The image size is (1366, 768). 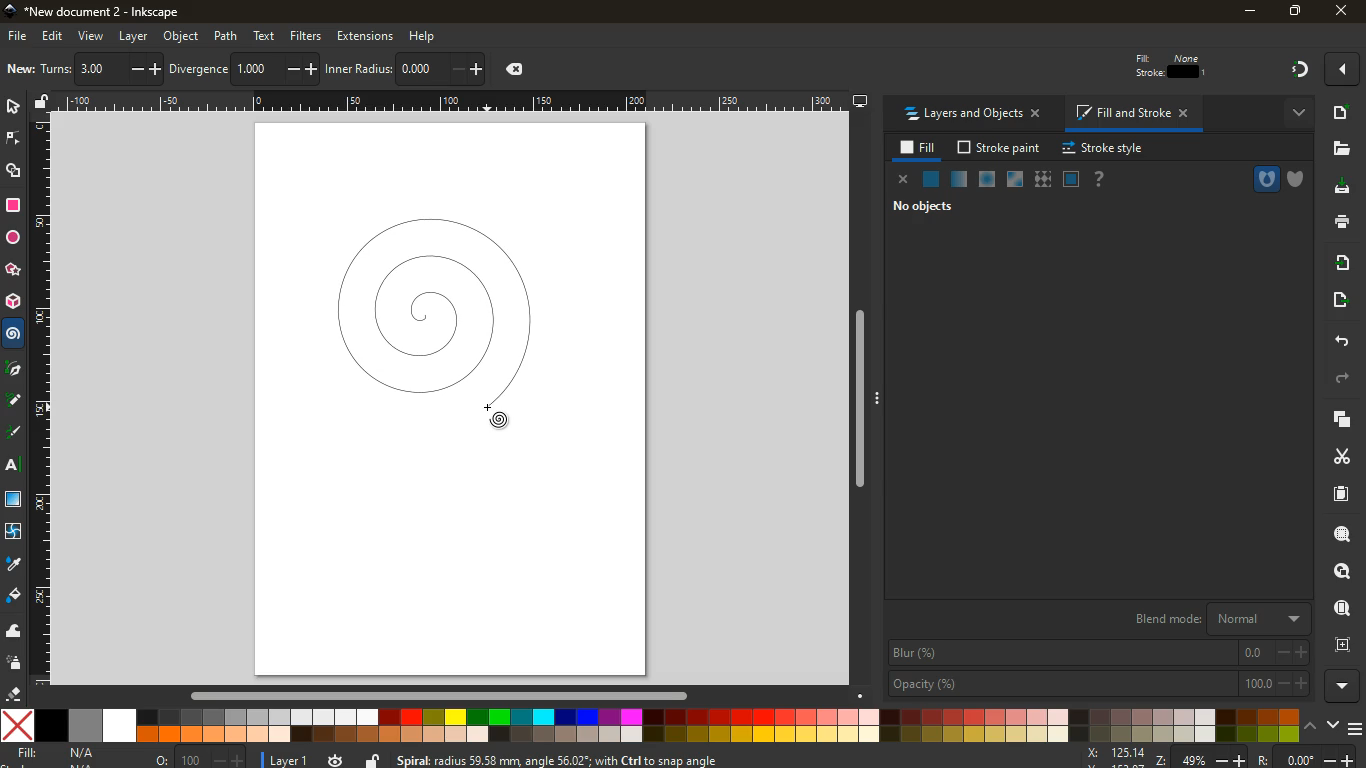 What do you see at coordinates (1042, 179) in the screenshot?
I see `texture` at bounding box center [1042, 179].